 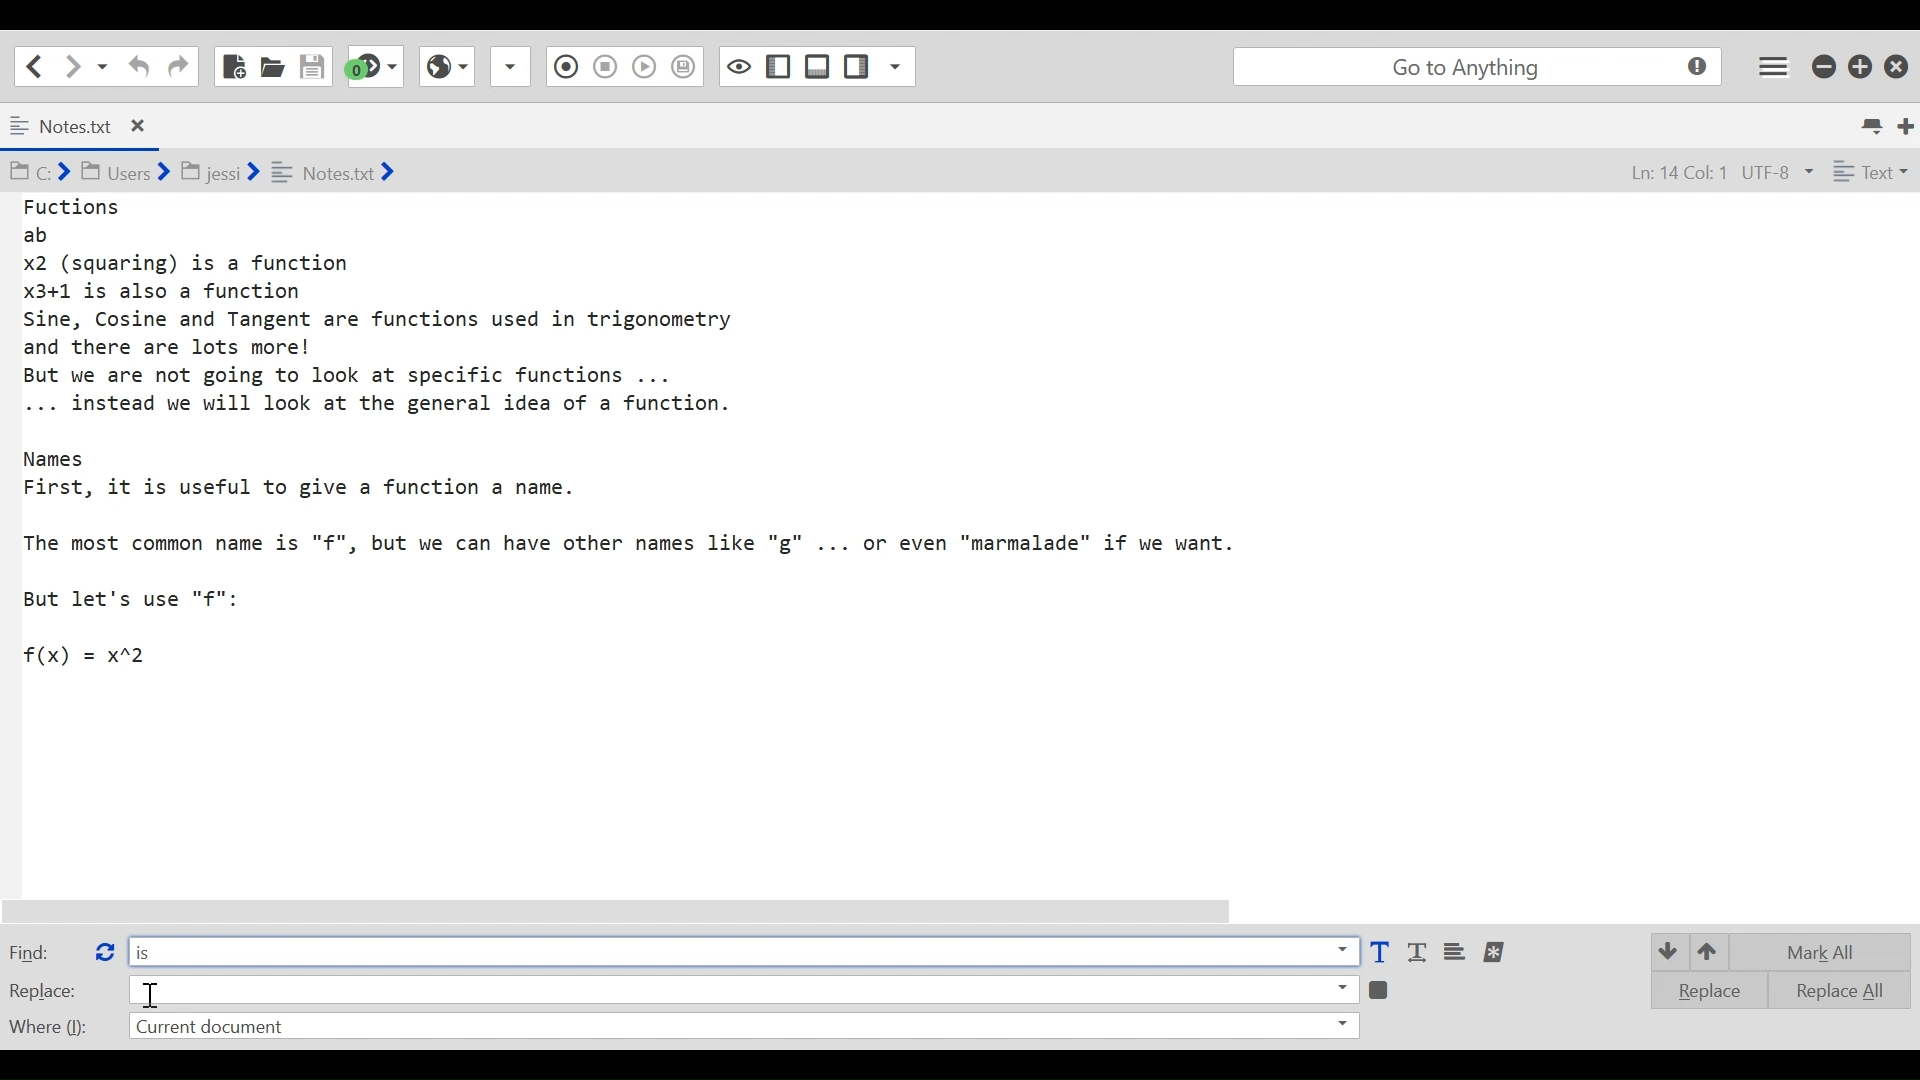 What do you see at coordinates (1874, 123) in the screenshot?
I see `List All Tabs` at bounding box center [1874, 123].